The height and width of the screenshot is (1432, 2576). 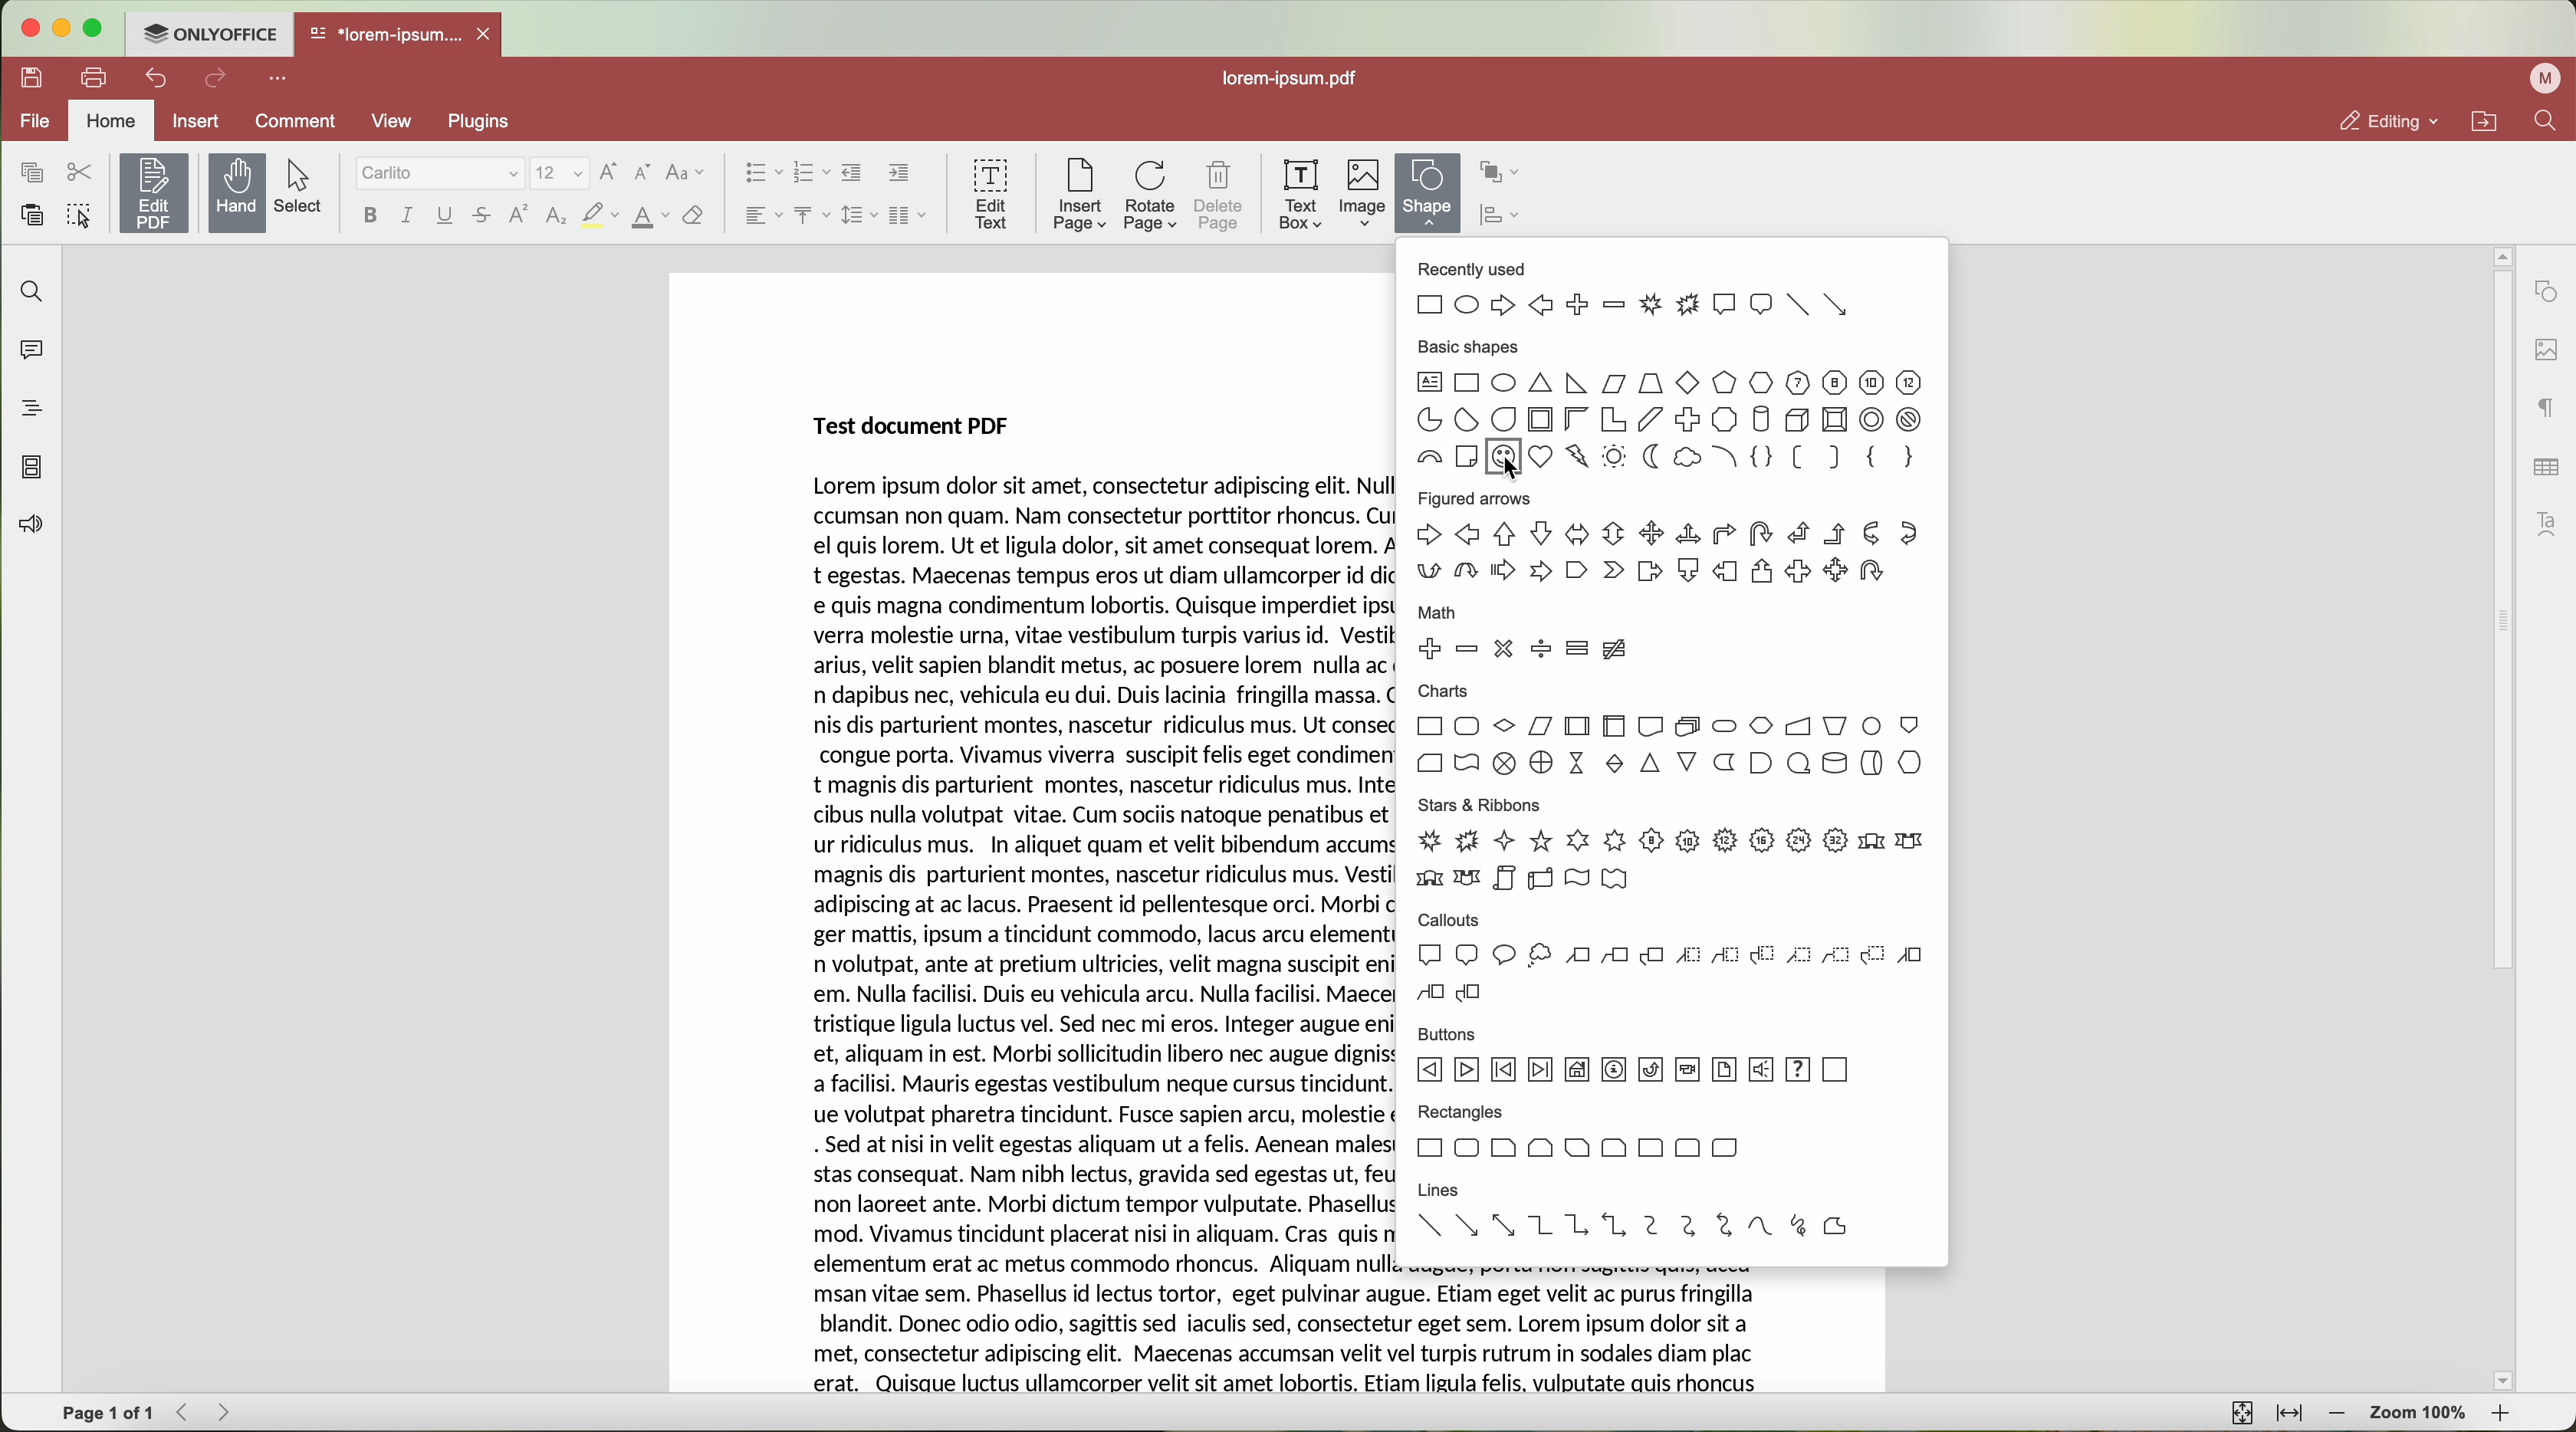 What do you see at coordinates (34, 120) in the screenshot?
I see `file` at bounding box center [34, 120].